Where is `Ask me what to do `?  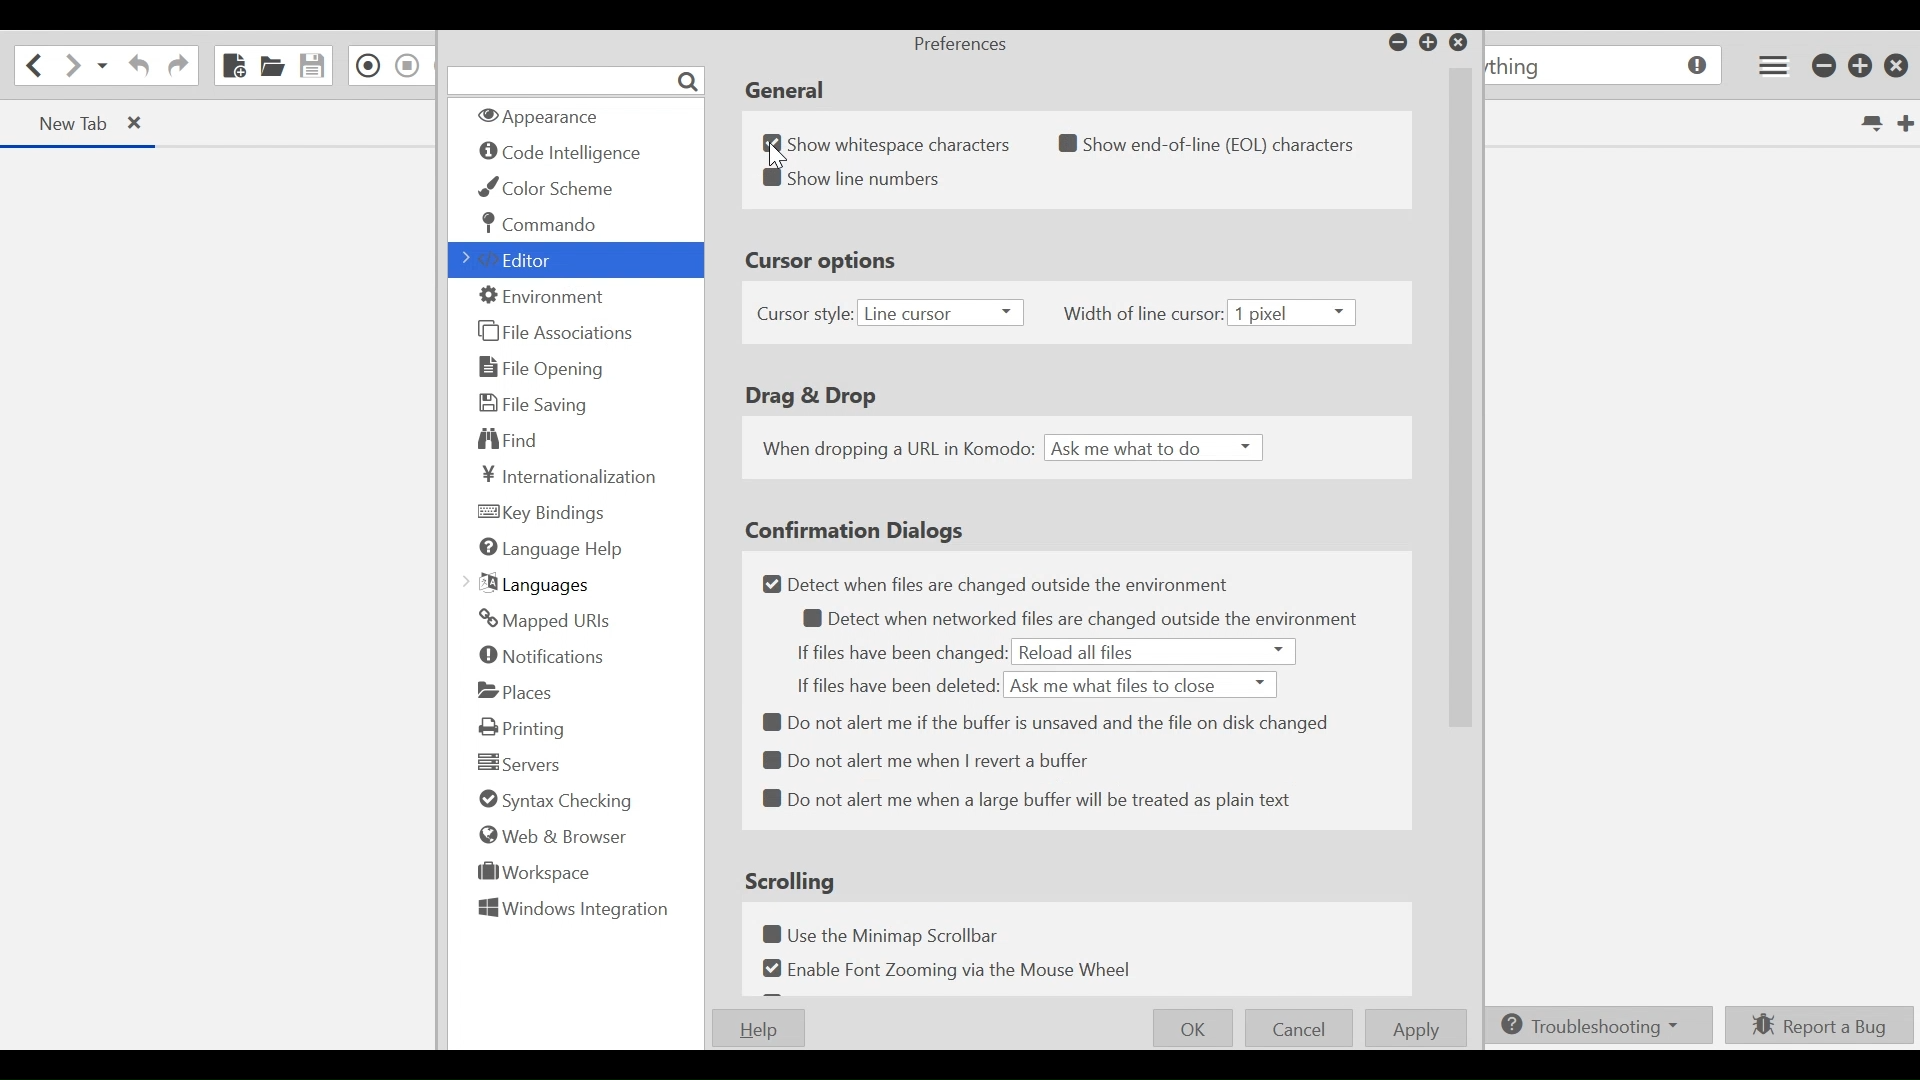
Ask me what to do  is located at coordinates (1156, 449).